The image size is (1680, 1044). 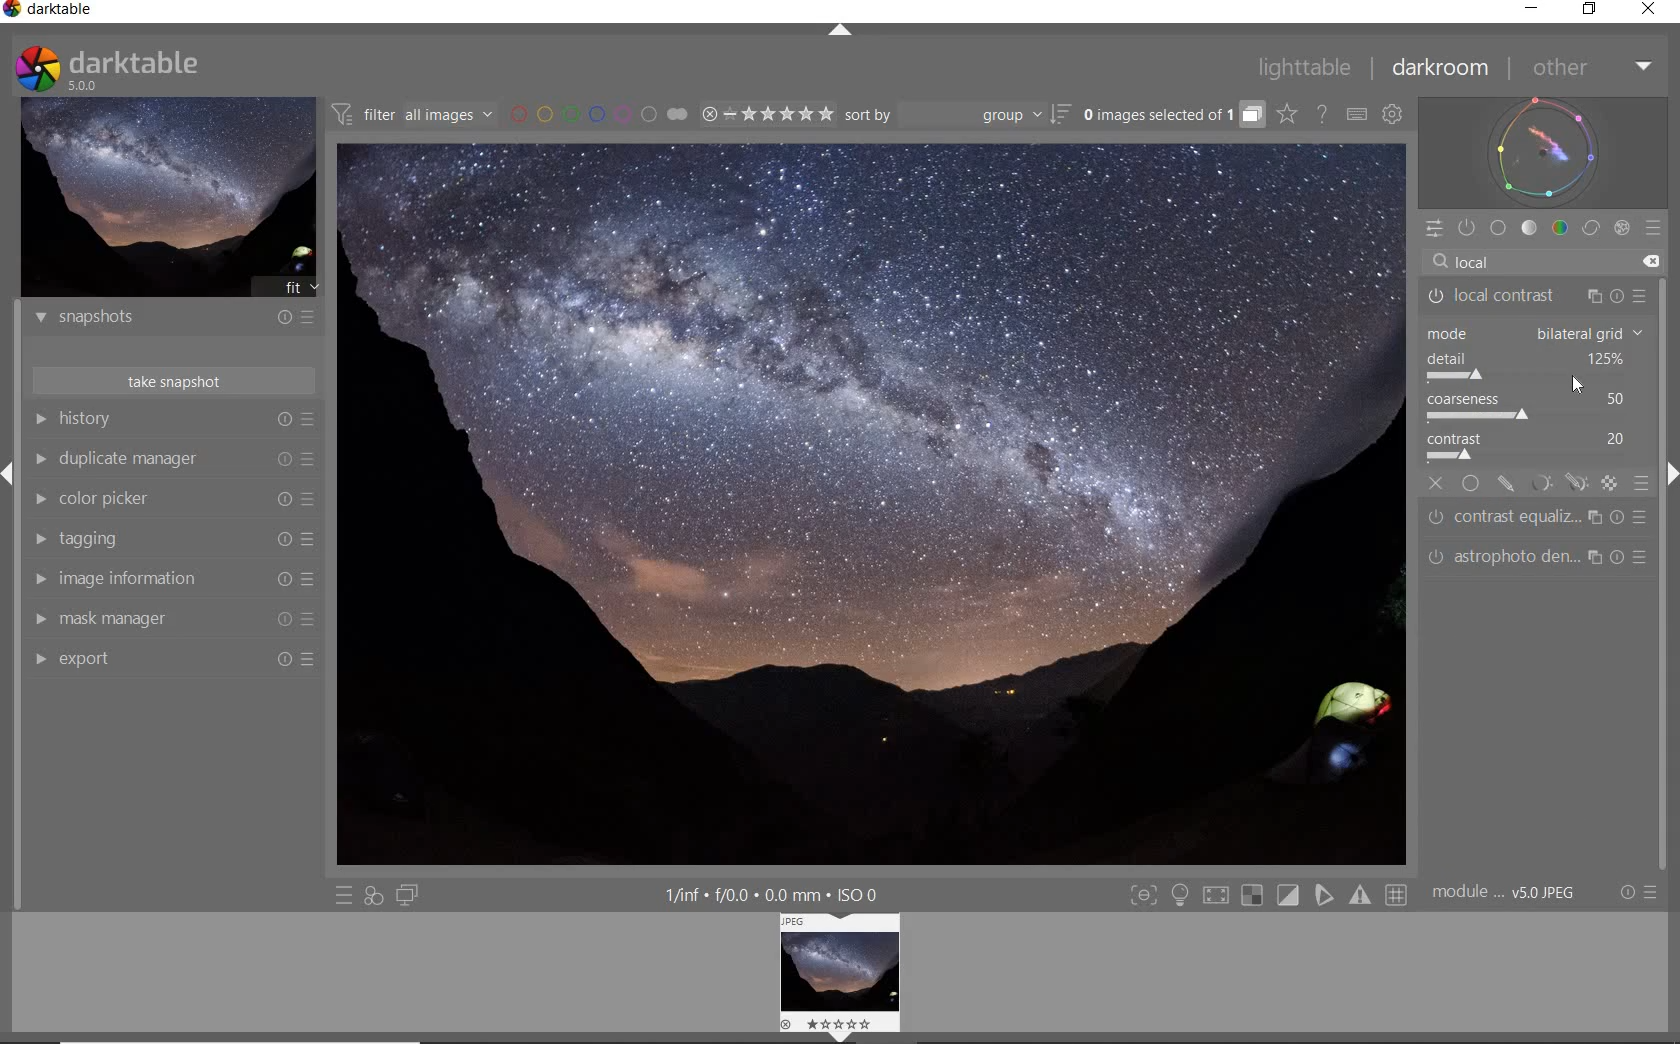 I want to click on CLICK TO CHANGE THE OVERLAYS SHOWN ON THUMBNAILS, so click(x=1288, y=115).